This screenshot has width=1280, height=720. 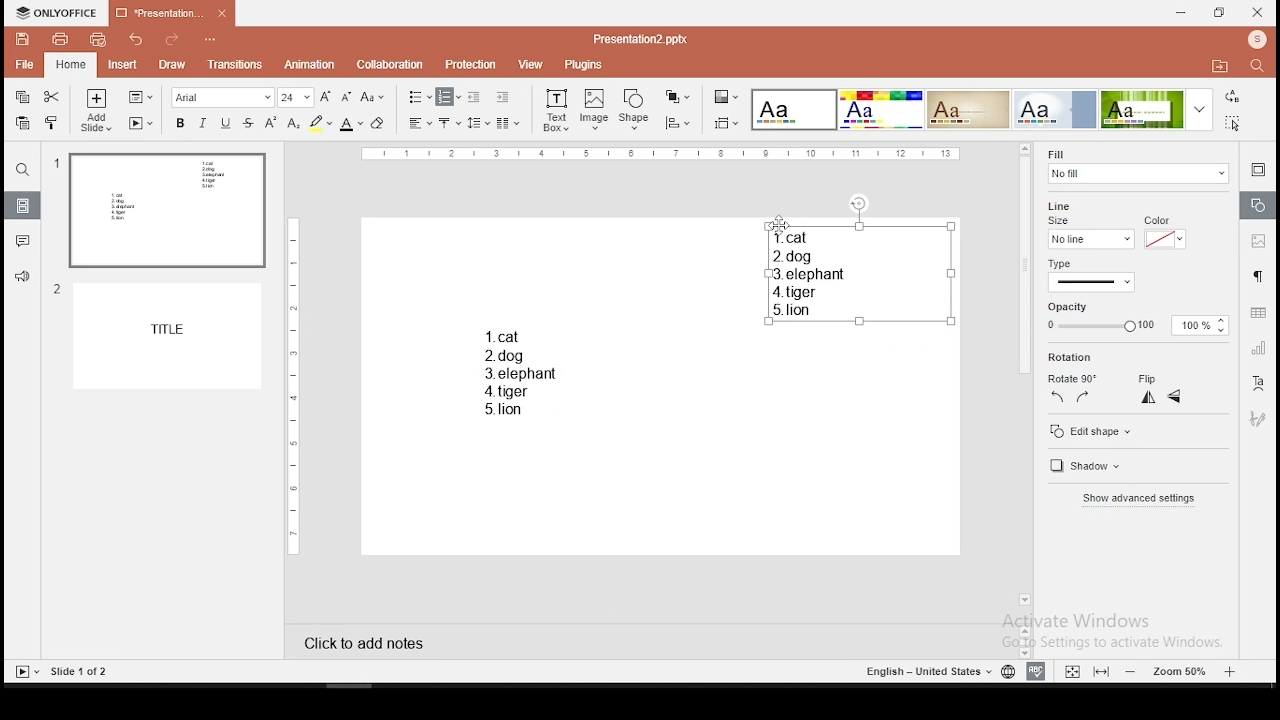 What do you see at coordinates (676, 123) in the screenshot?
I see `align objects` at bounding box center [676, 123].